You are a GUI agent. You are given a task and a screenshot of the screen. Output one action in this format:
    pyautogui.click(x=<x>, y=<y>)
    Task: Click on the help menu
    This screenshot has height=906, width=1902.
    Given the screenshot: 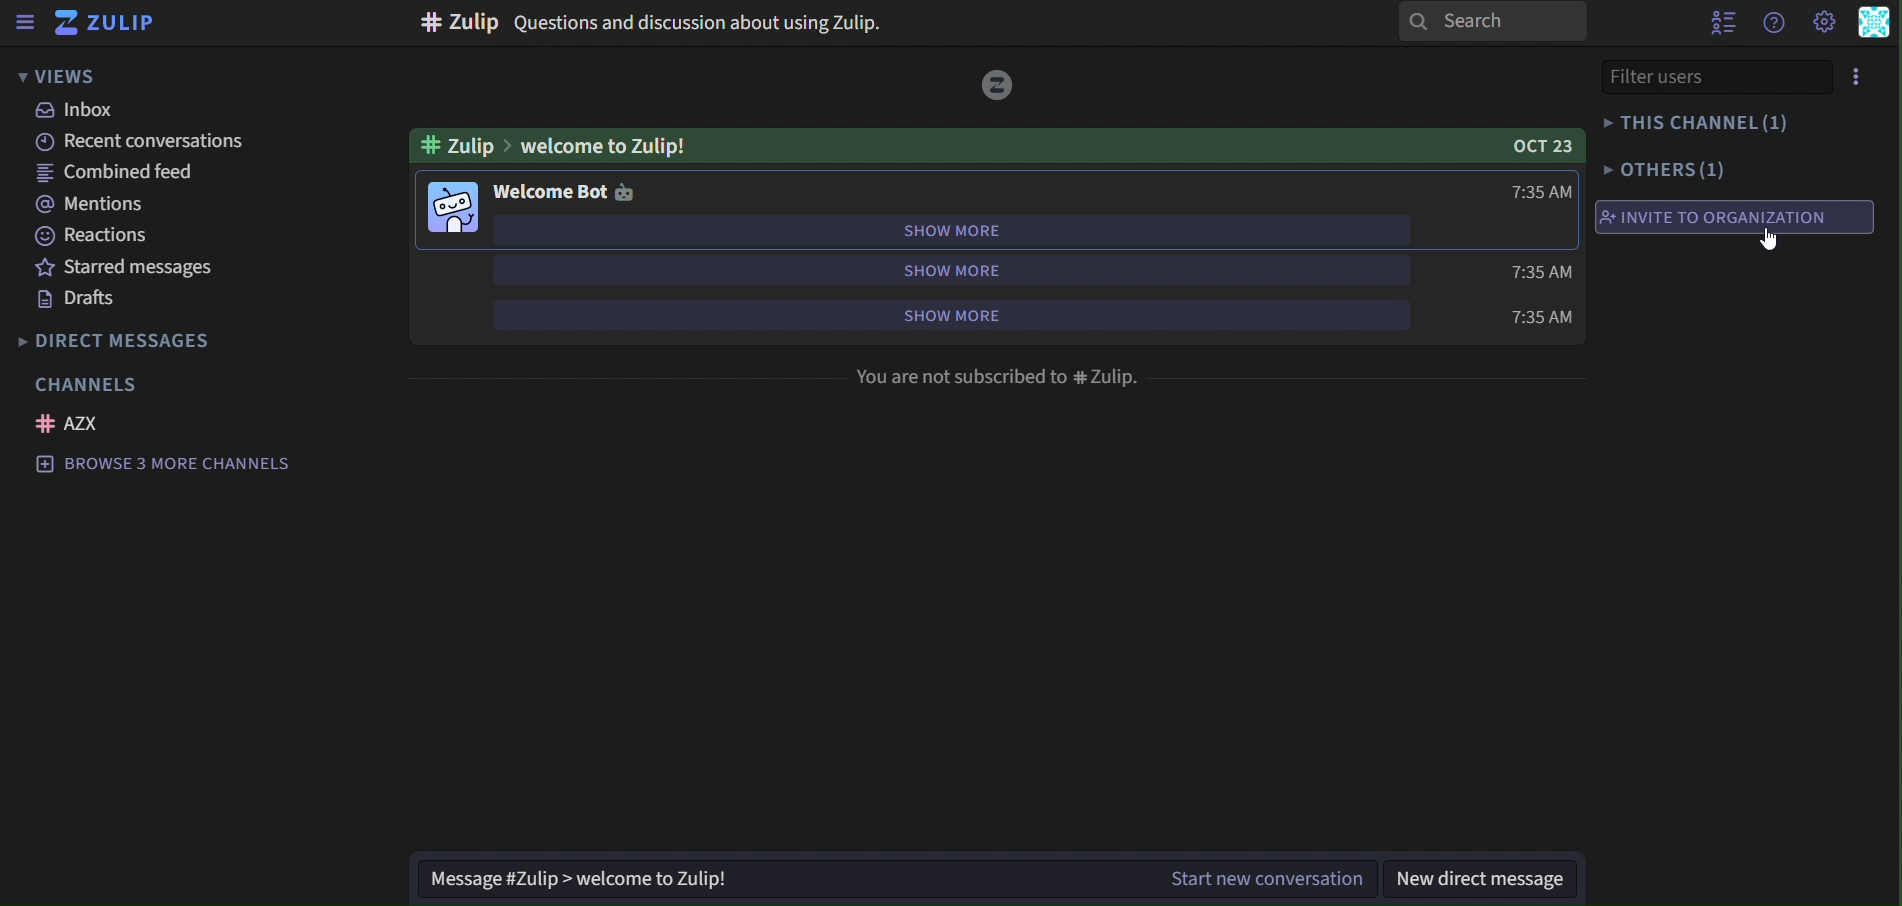 What is the action you would take?
    pyautogui.click(x=1775, y=23)
    